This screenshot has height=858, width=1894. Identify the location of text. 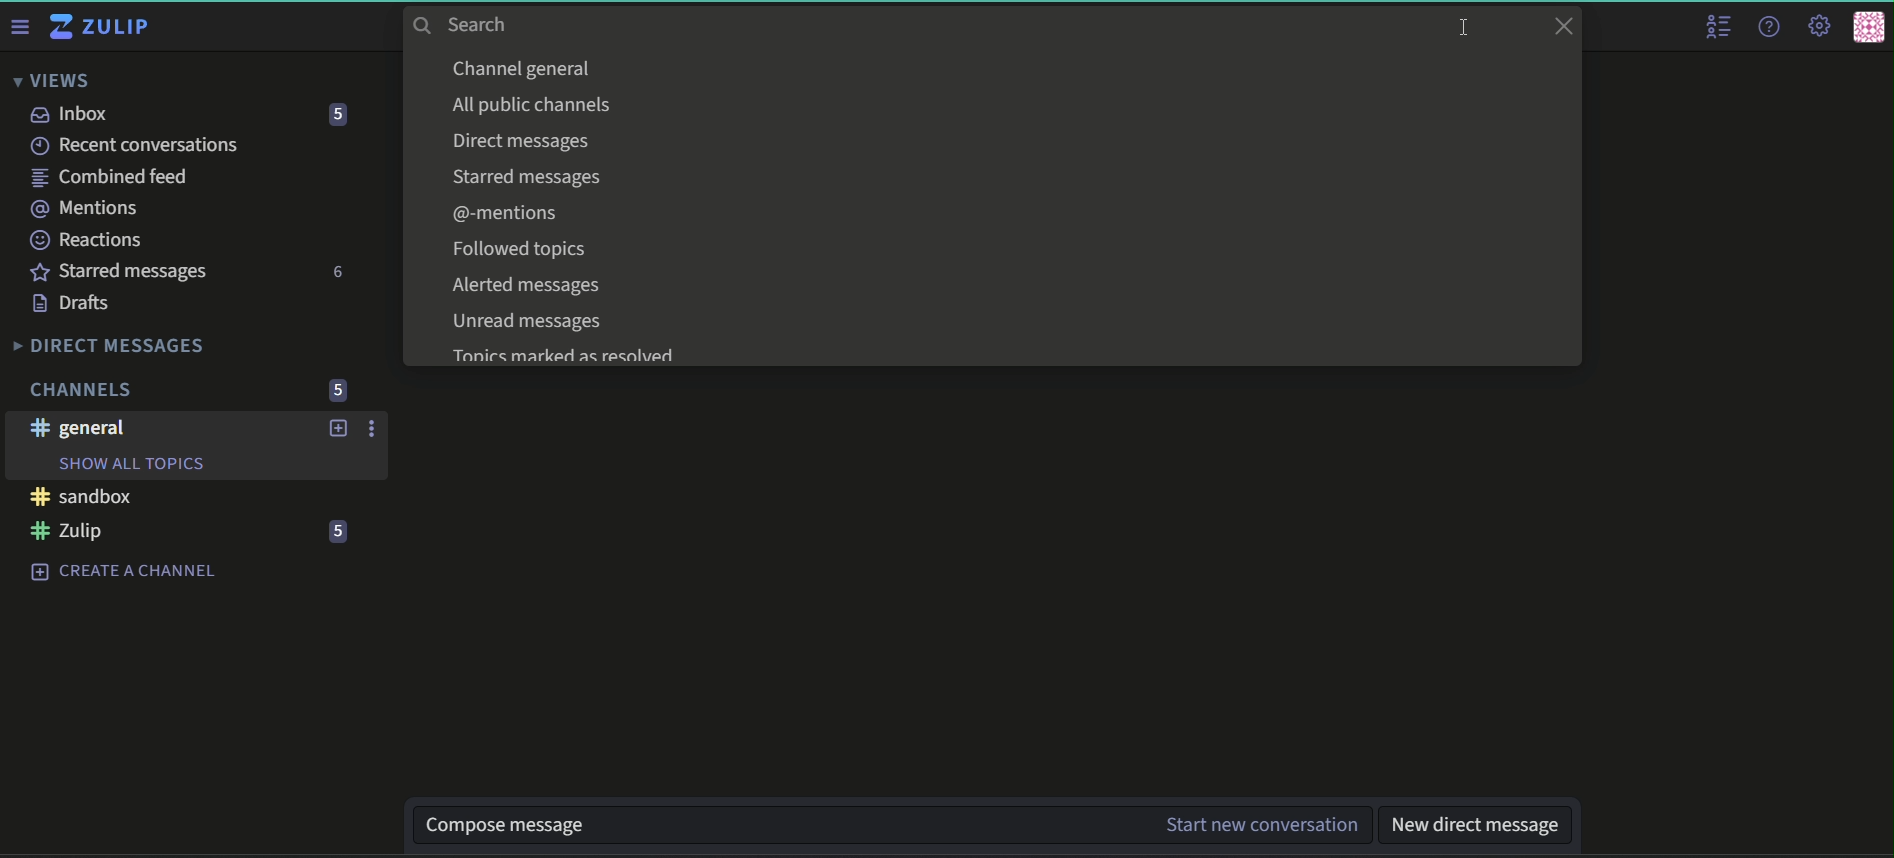
(527, 141).